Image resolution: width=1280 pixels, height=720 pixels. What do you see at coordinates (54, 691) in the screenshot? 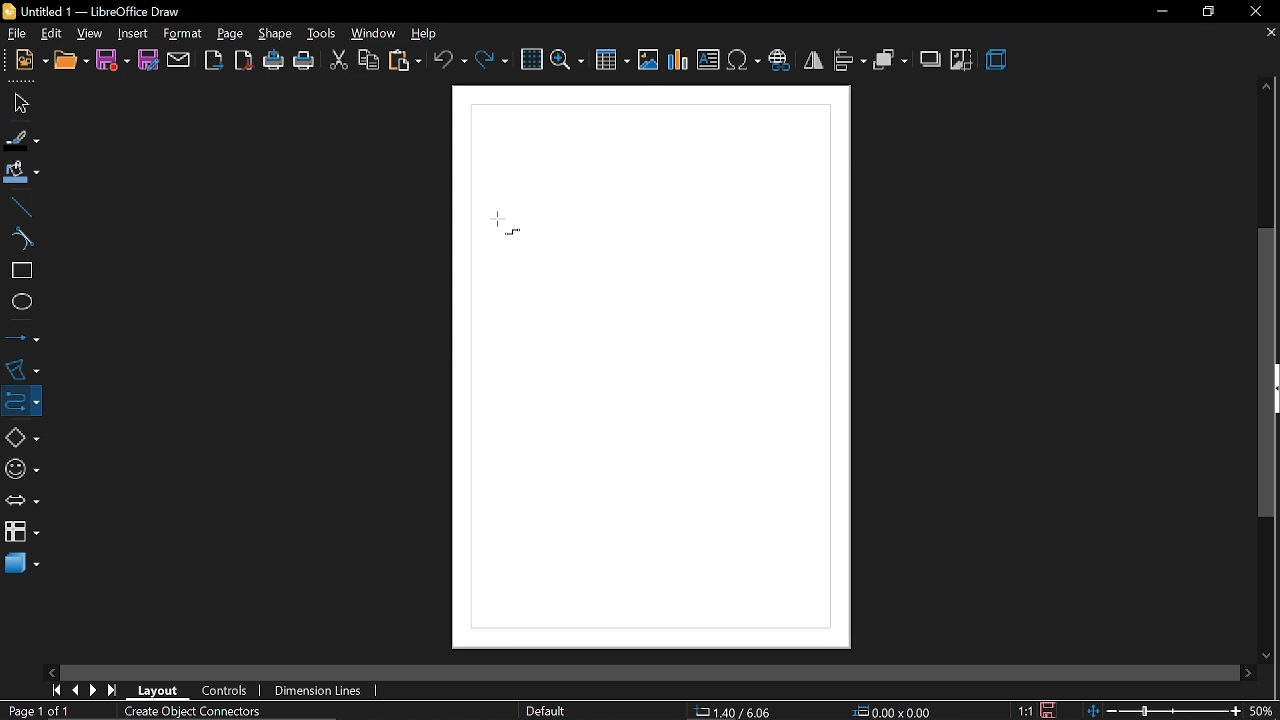
I see `go to first page` at bounding box center [54, 691].